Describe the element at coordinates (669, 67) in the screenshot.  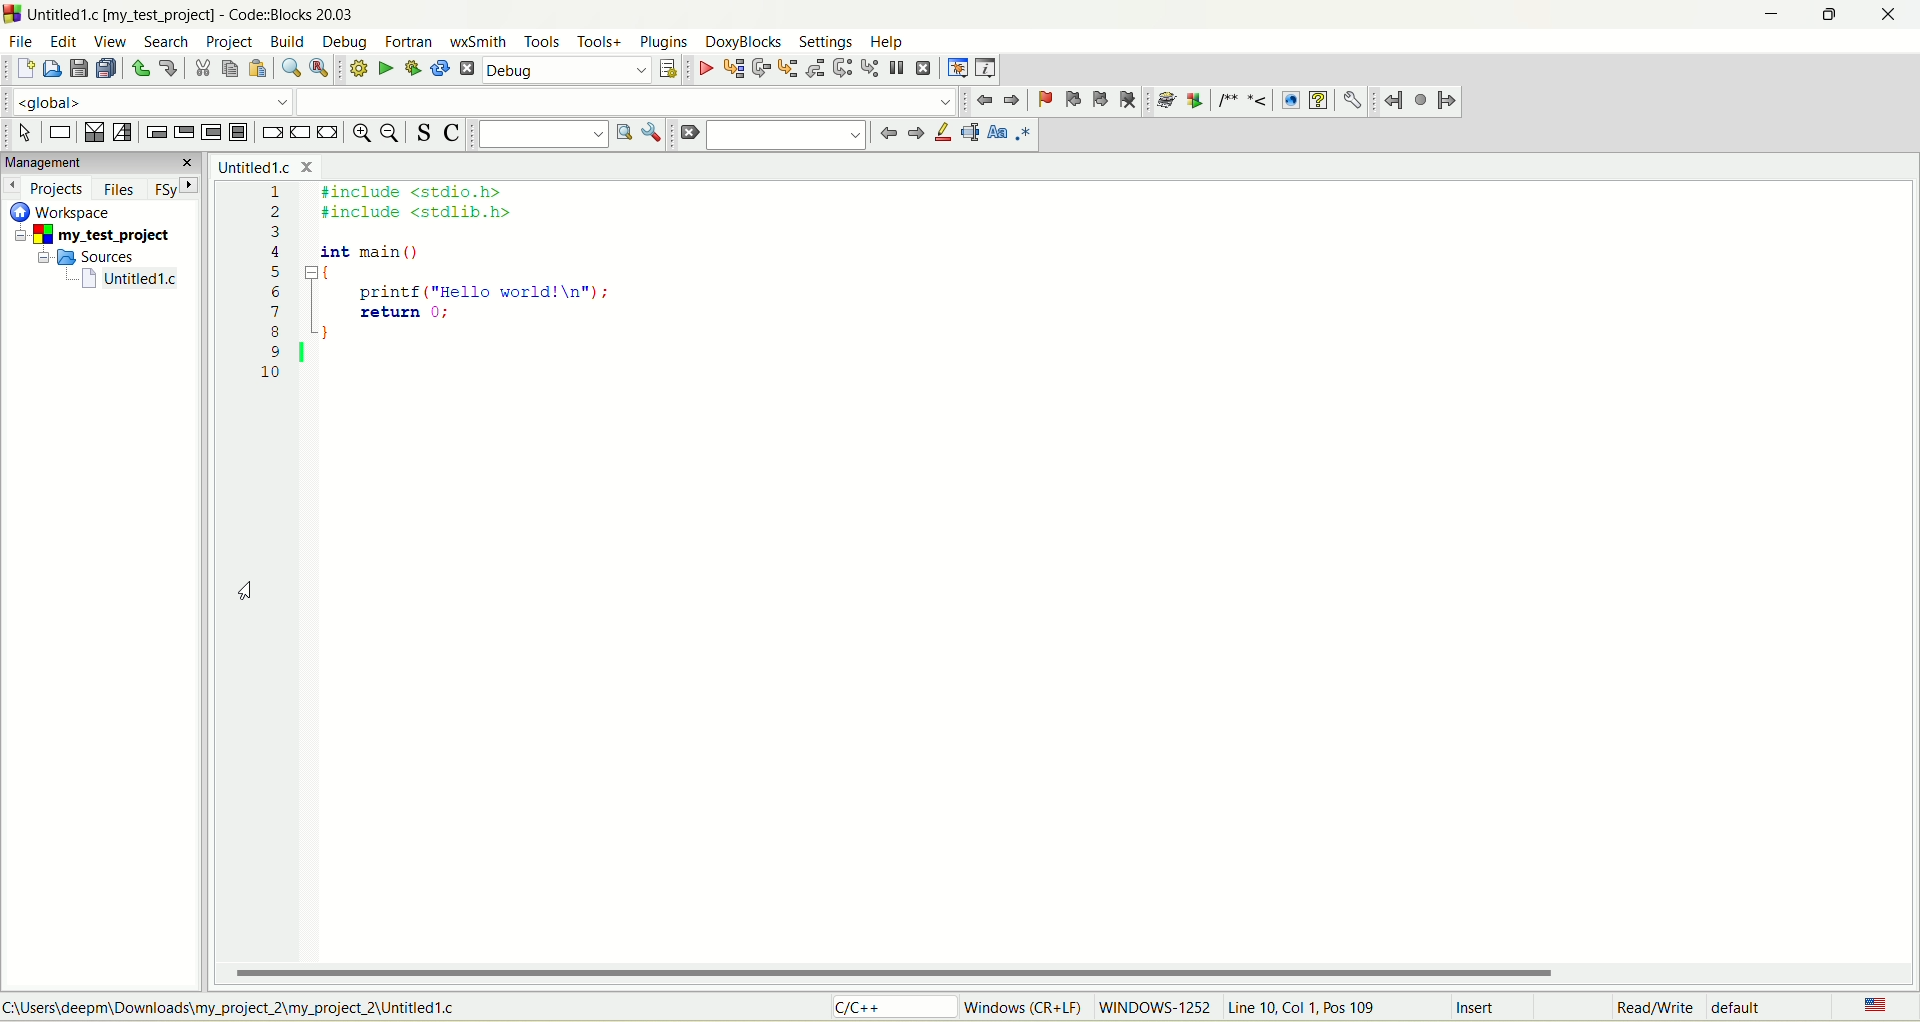
I see `select target dialog` at that location.